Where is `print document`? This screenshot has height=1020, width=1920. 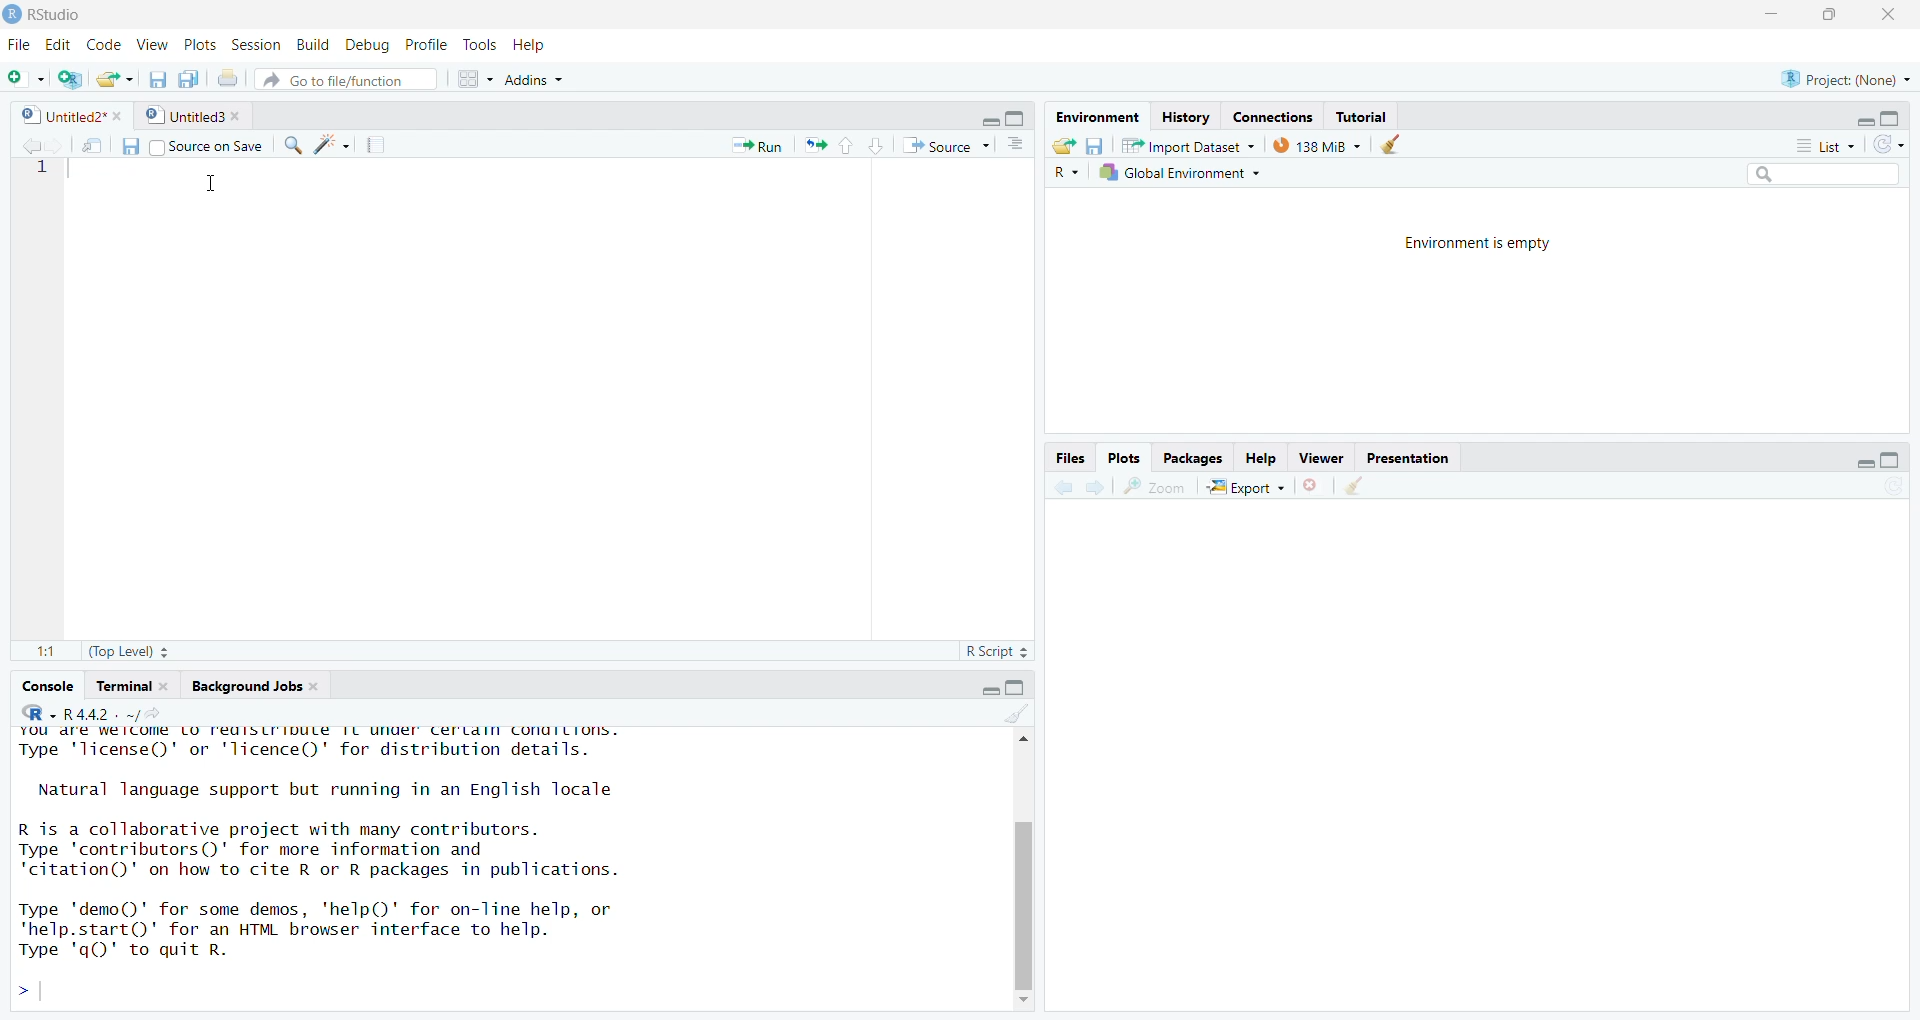
print document is located at coordinates (229, 76).